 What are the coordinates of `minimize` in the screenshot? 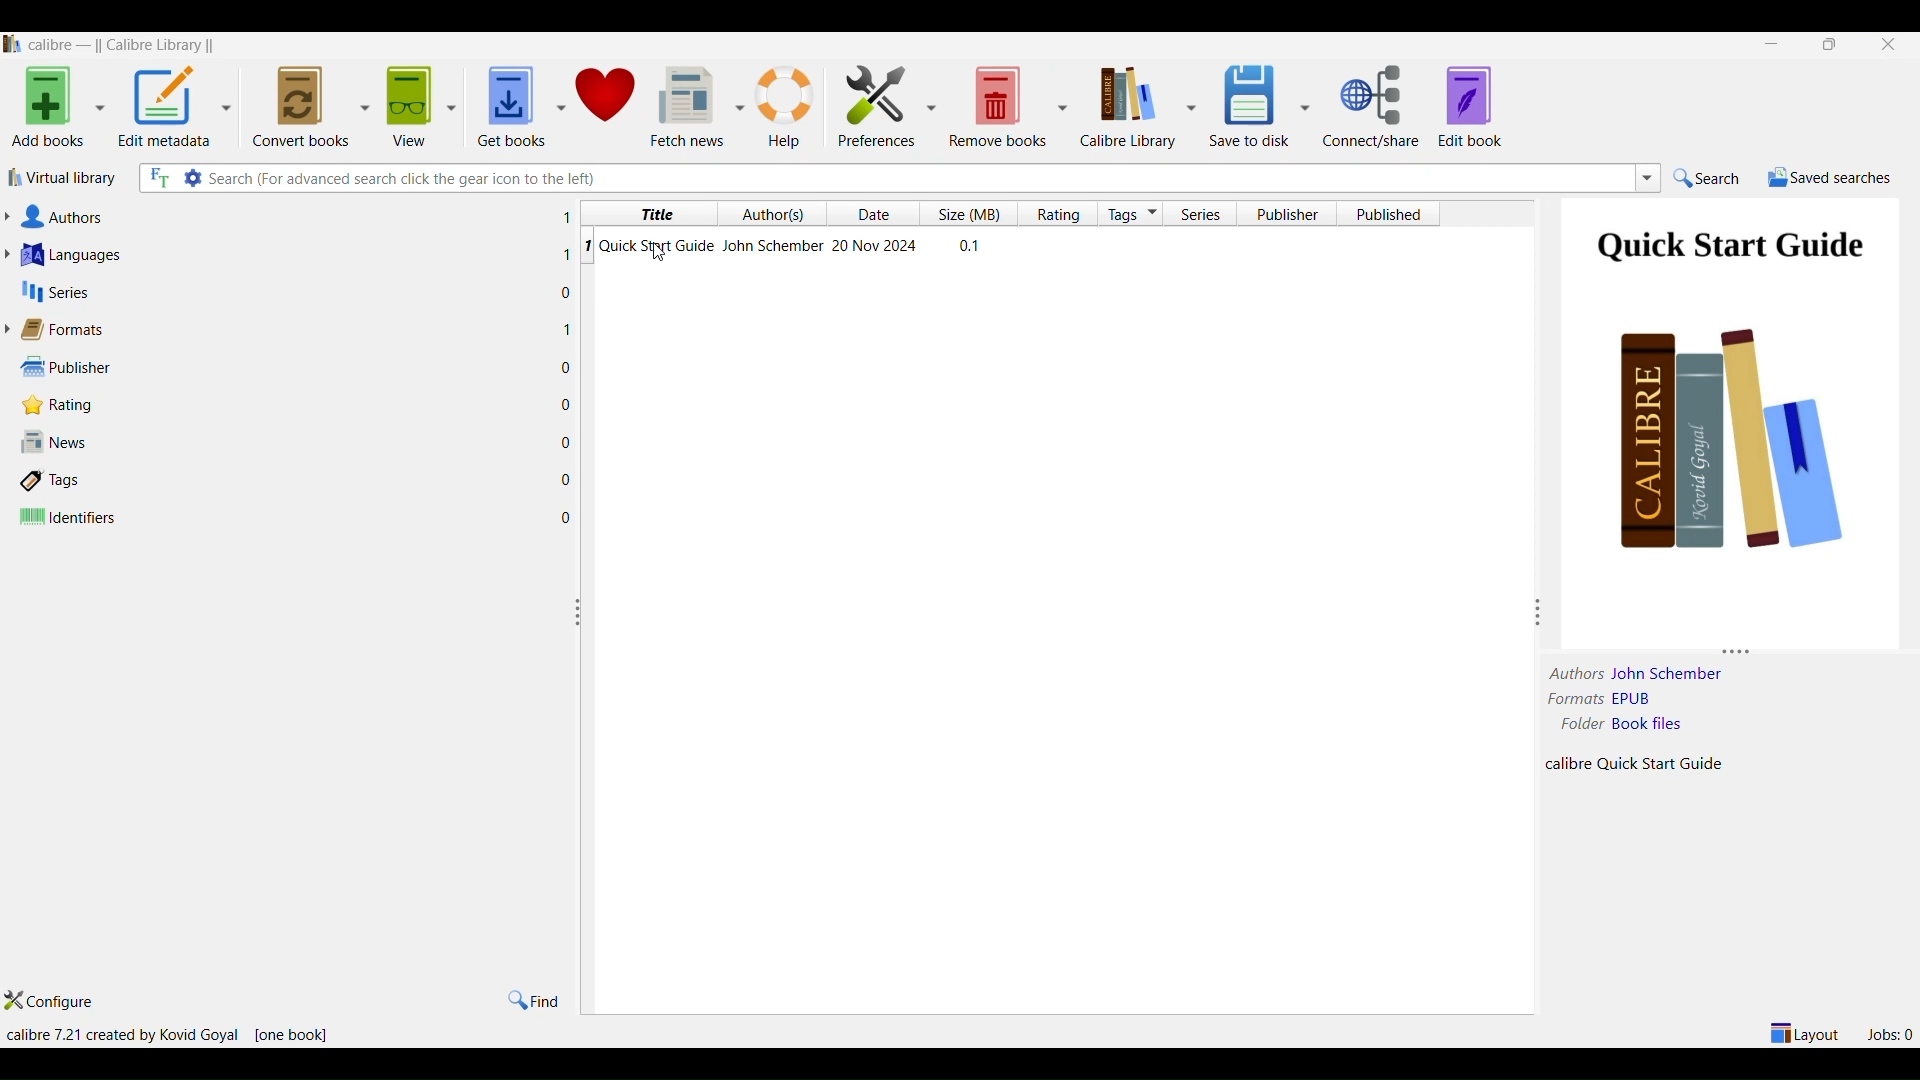 It's located at (1768, 44).